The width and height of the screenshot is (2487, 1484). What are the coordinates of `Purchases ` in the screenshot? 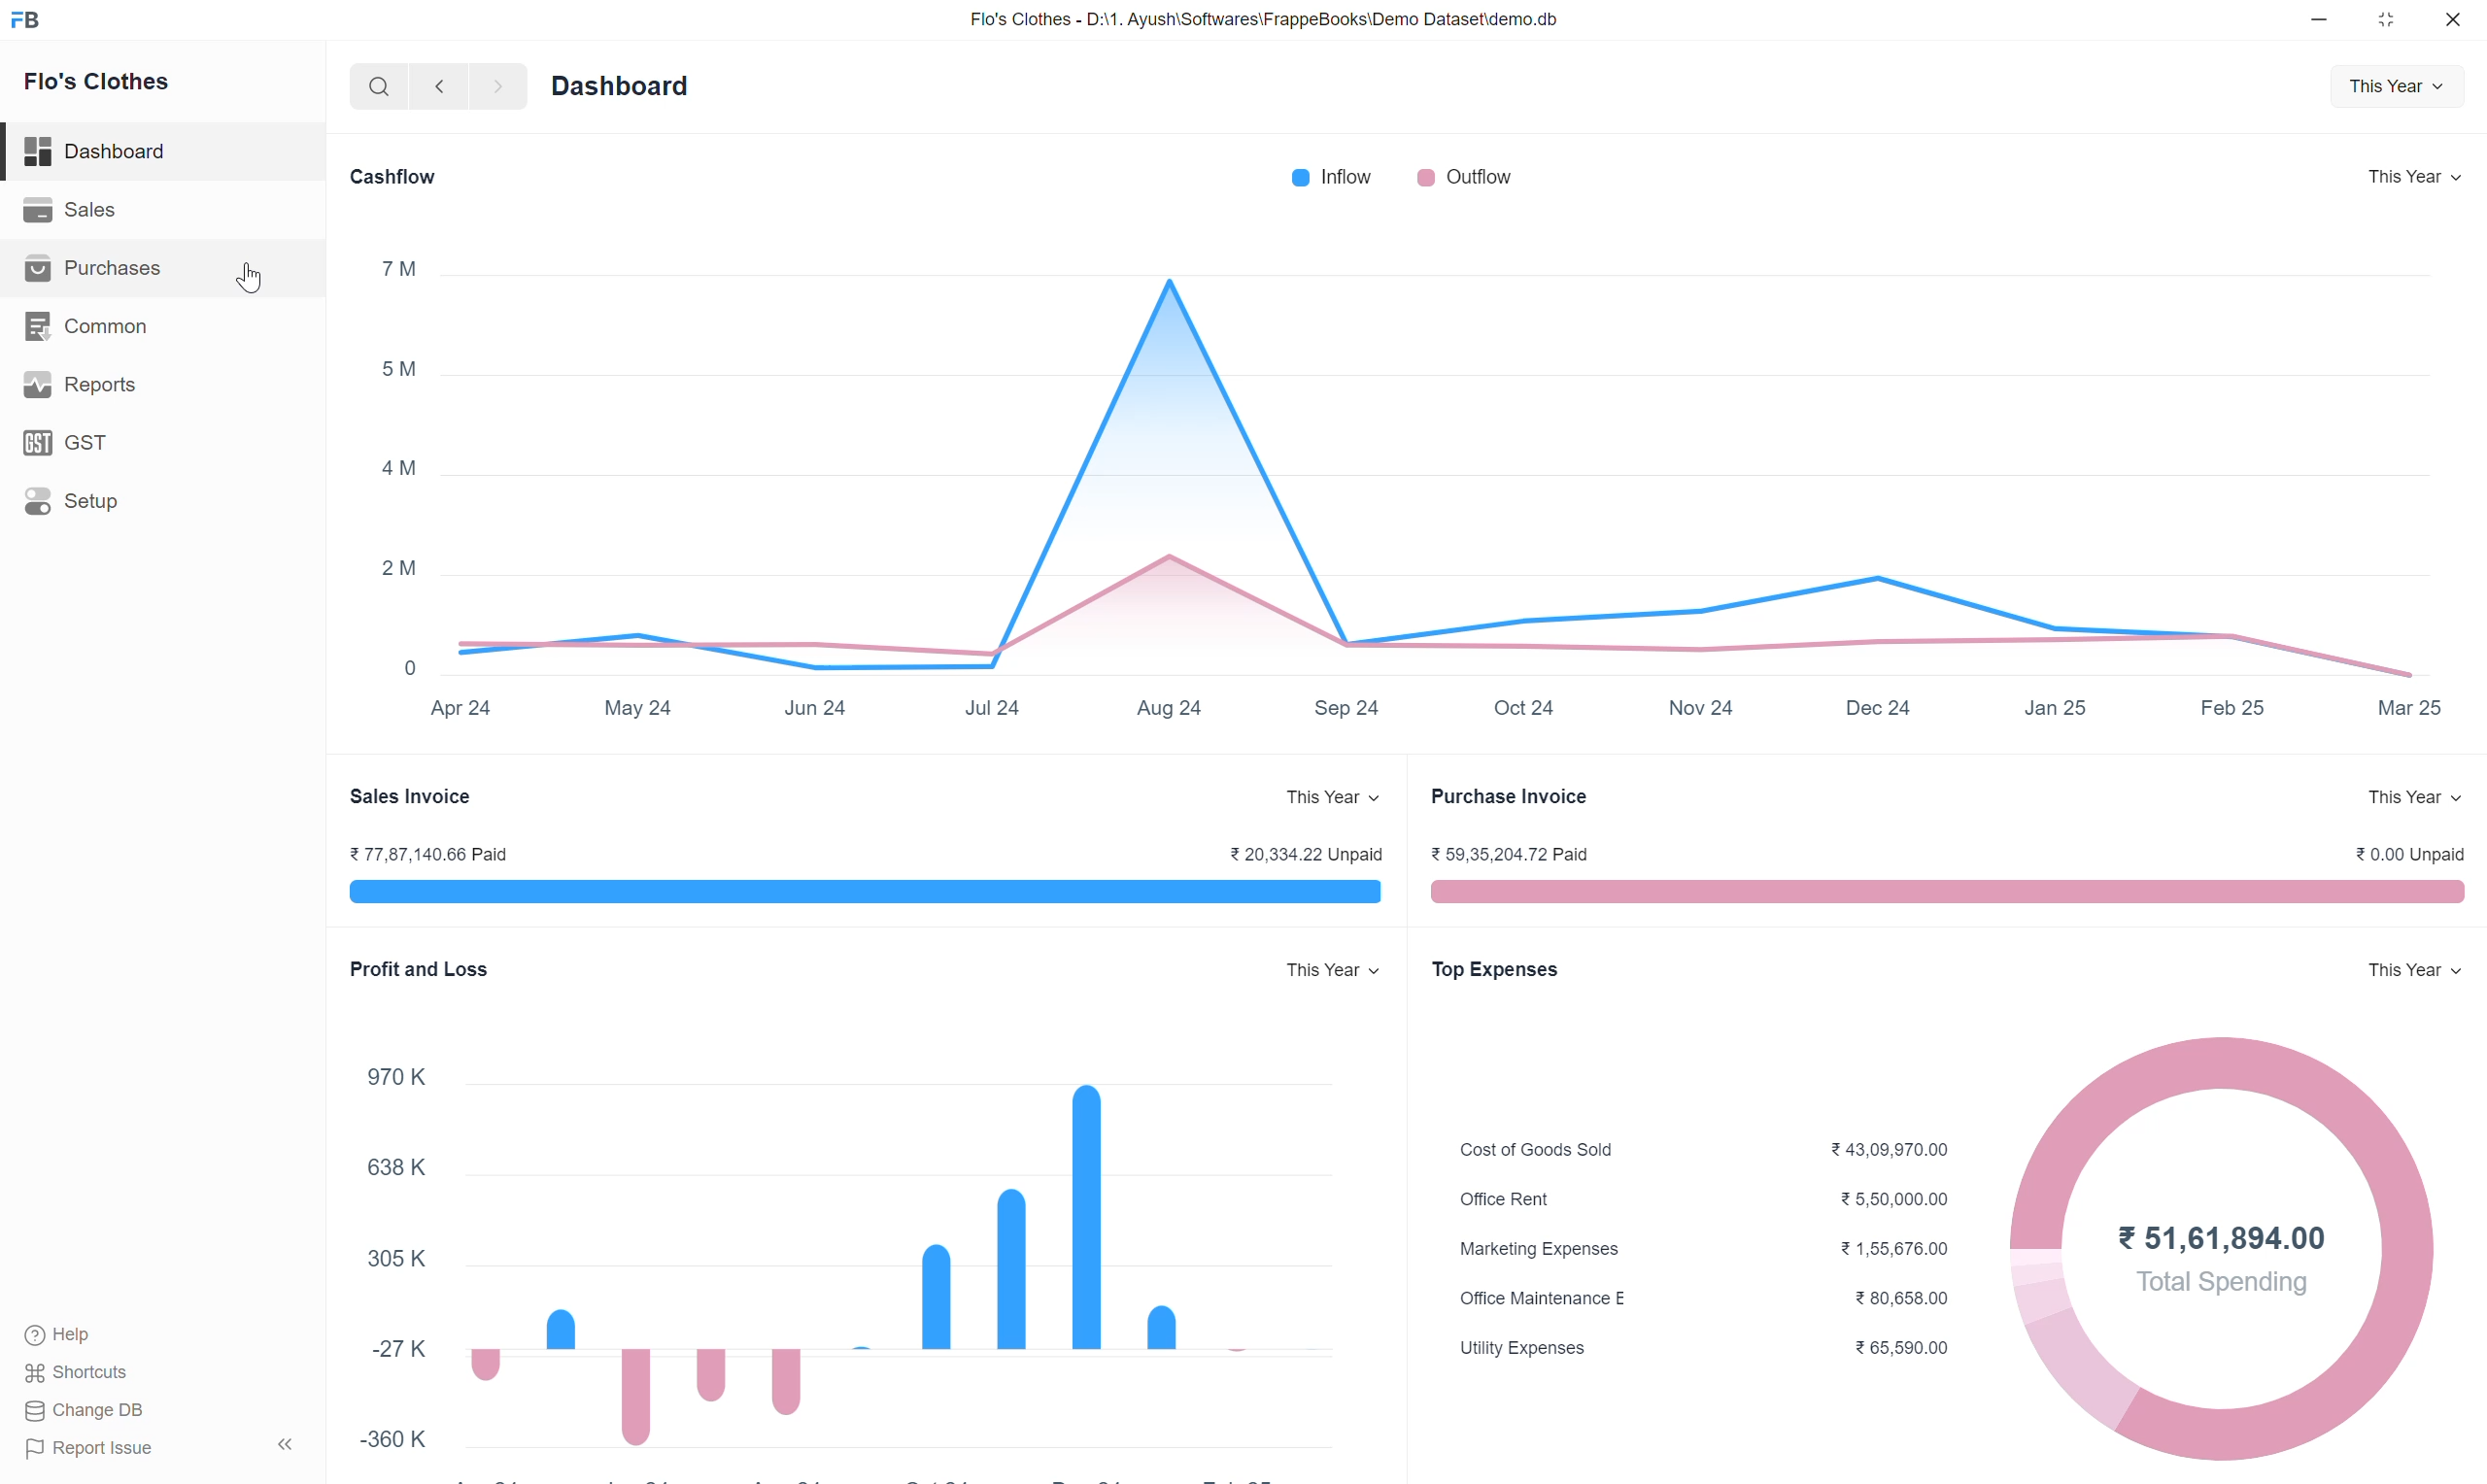 It's located at (95, 268).